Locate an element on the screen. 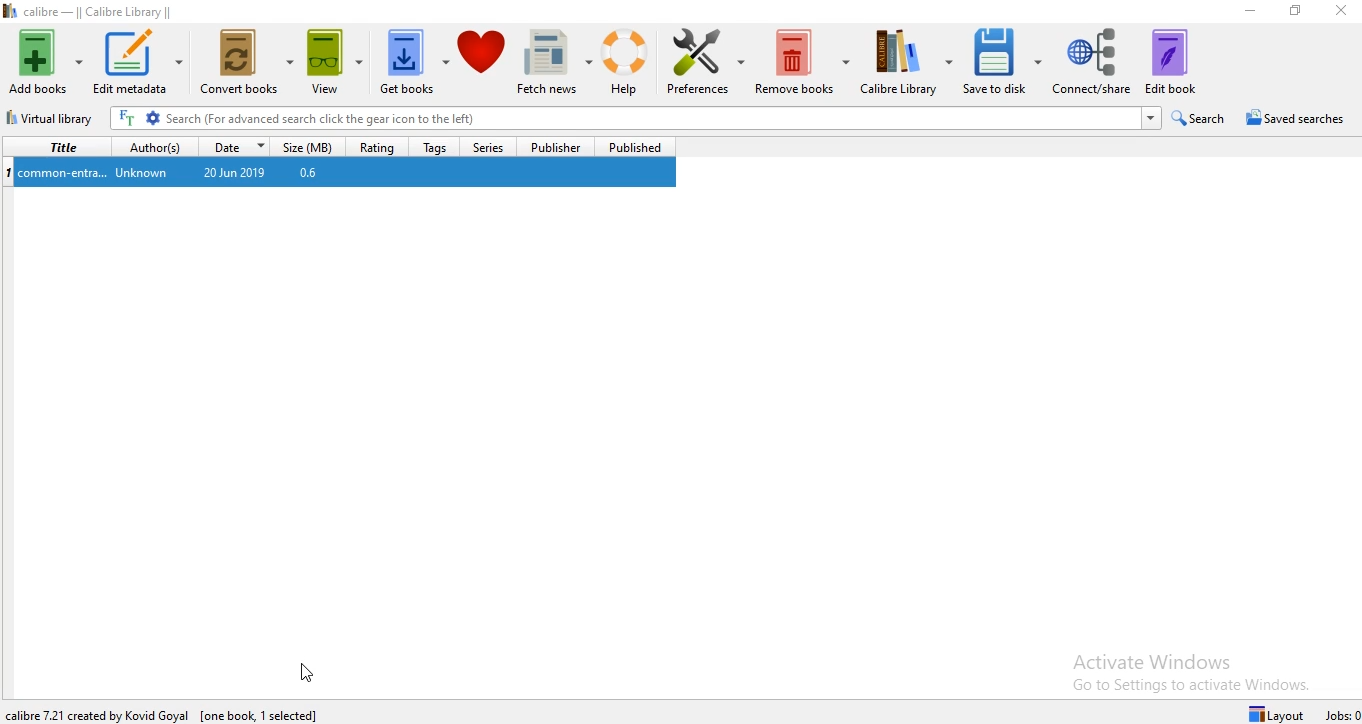 This screenshot has width=1362, height=724. View is located at coordinates (335, 64).